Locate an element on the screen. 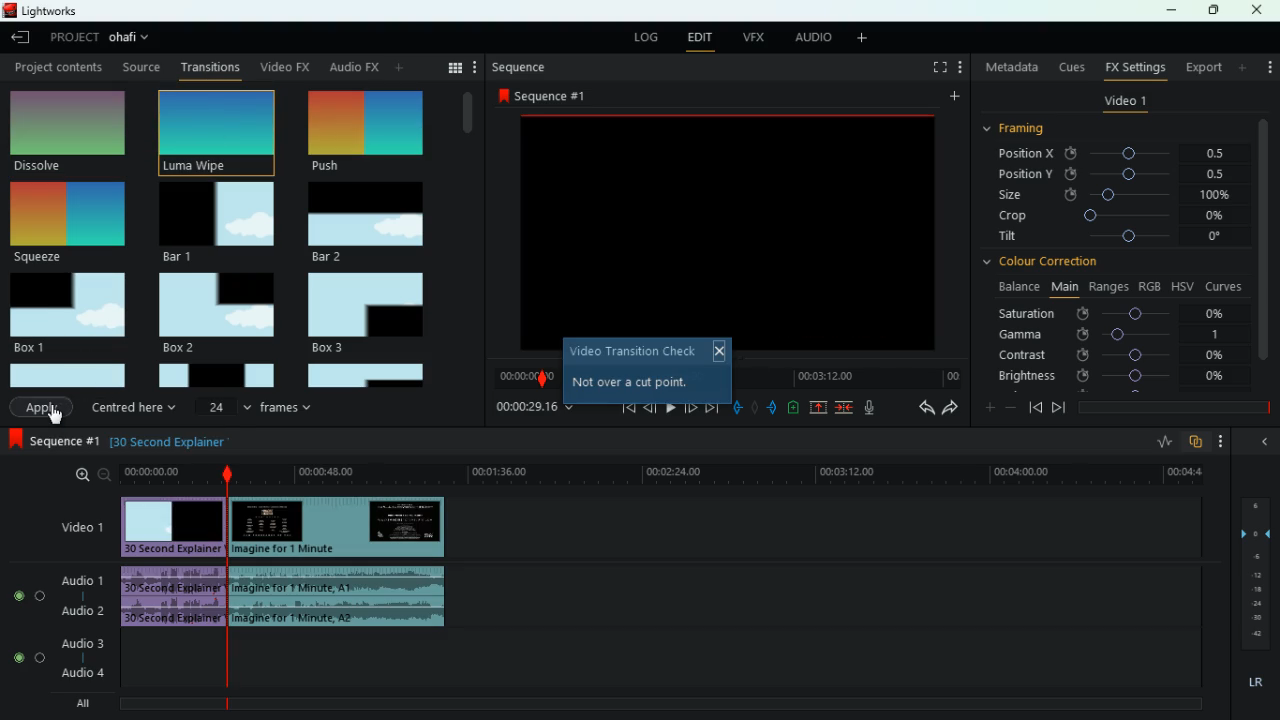  pull is located at coordinates (737, 408).